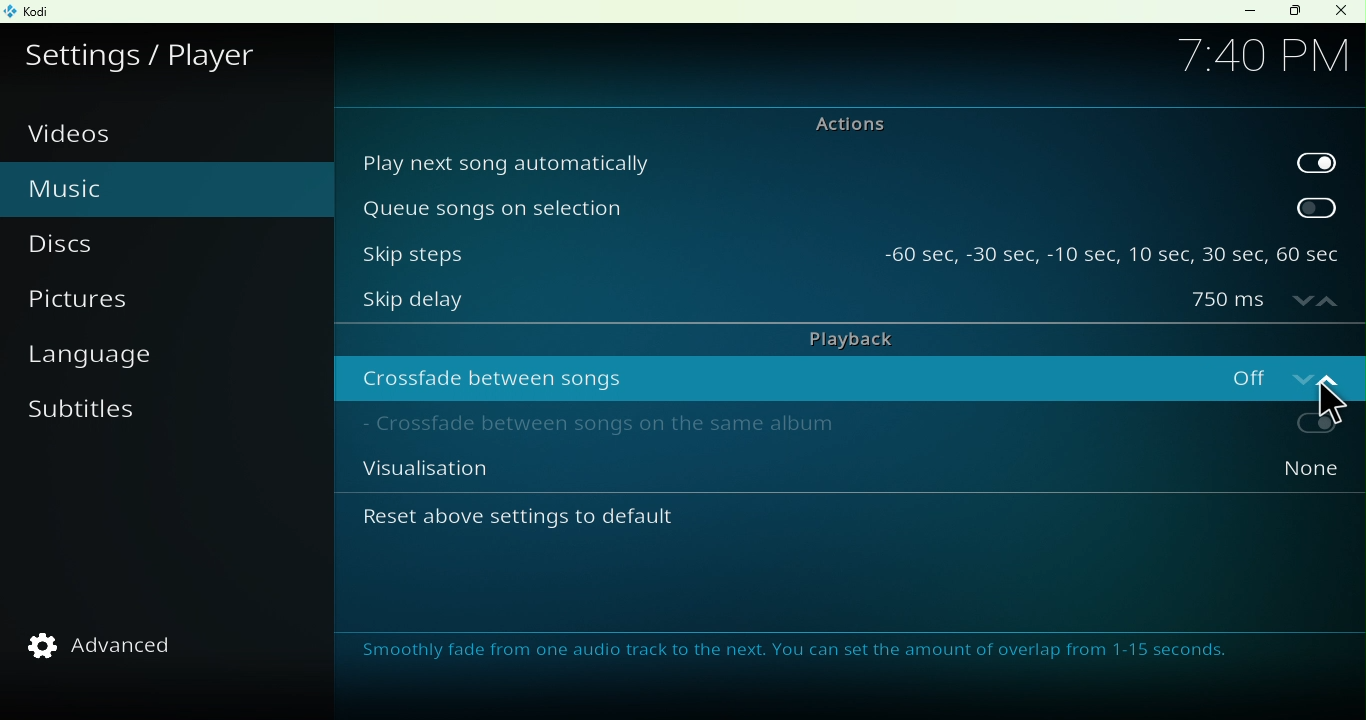 The width and height of the screenshot is (1366, 720). Describe the element at coordinates (1262, 53) in the screenshot. I see `Time` at that location.